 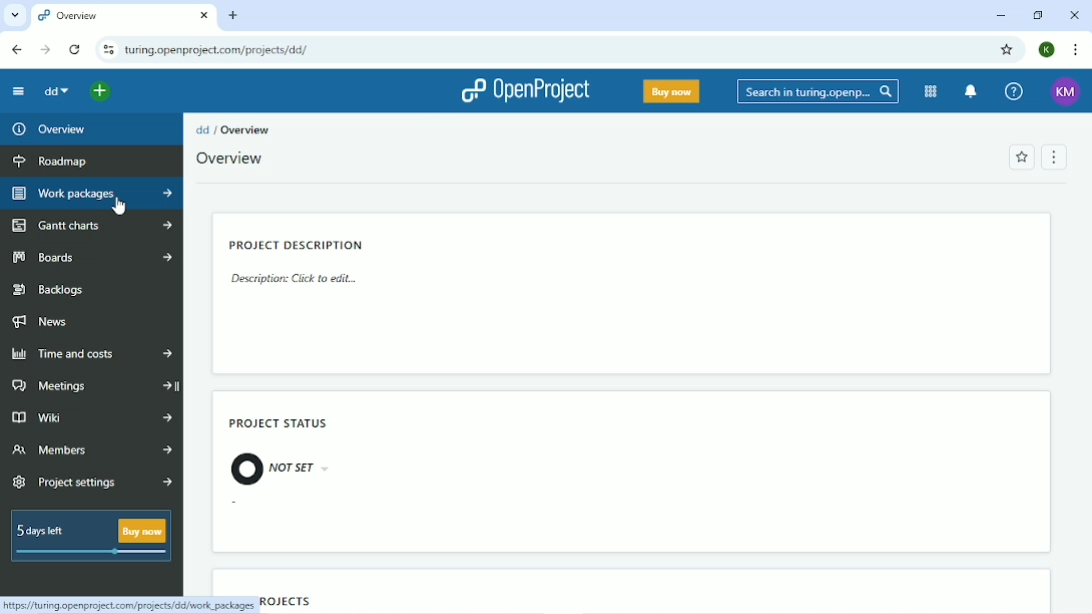 I want to click on Add to favorites, so click(x=1022, y=157).